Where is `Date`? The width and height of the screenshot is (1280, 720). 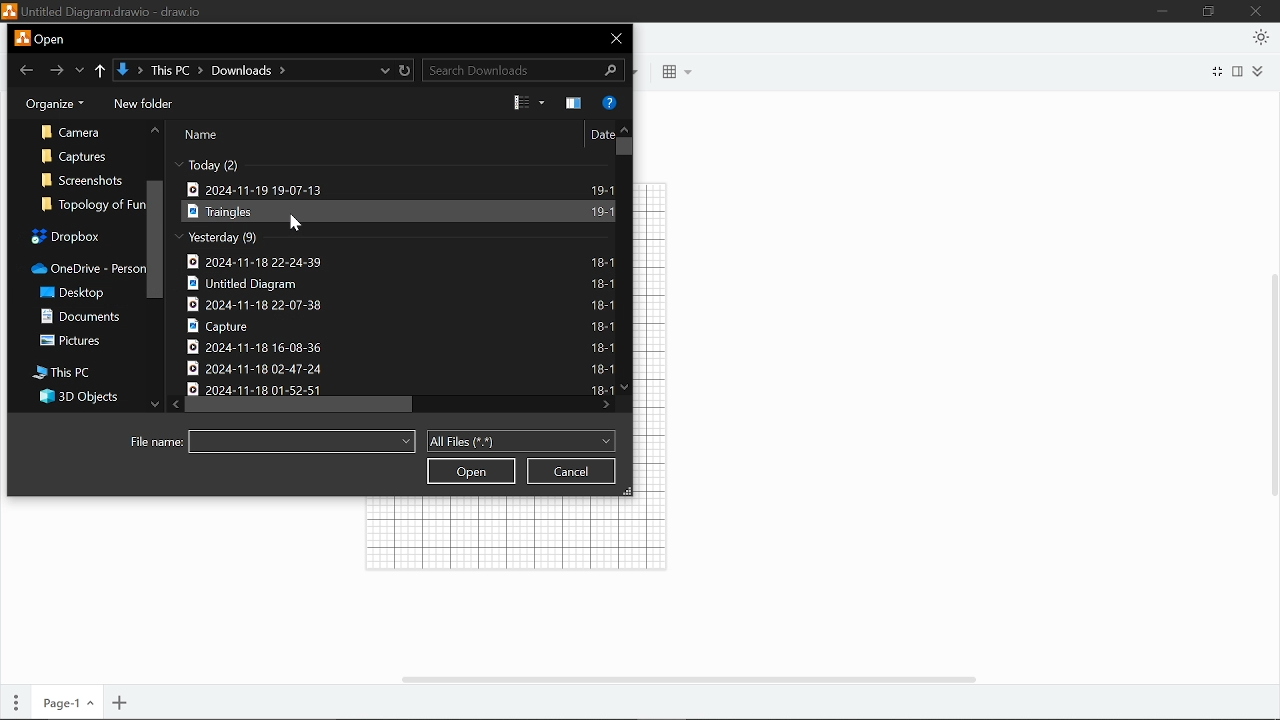
Date is located at coordinates (601, 135).